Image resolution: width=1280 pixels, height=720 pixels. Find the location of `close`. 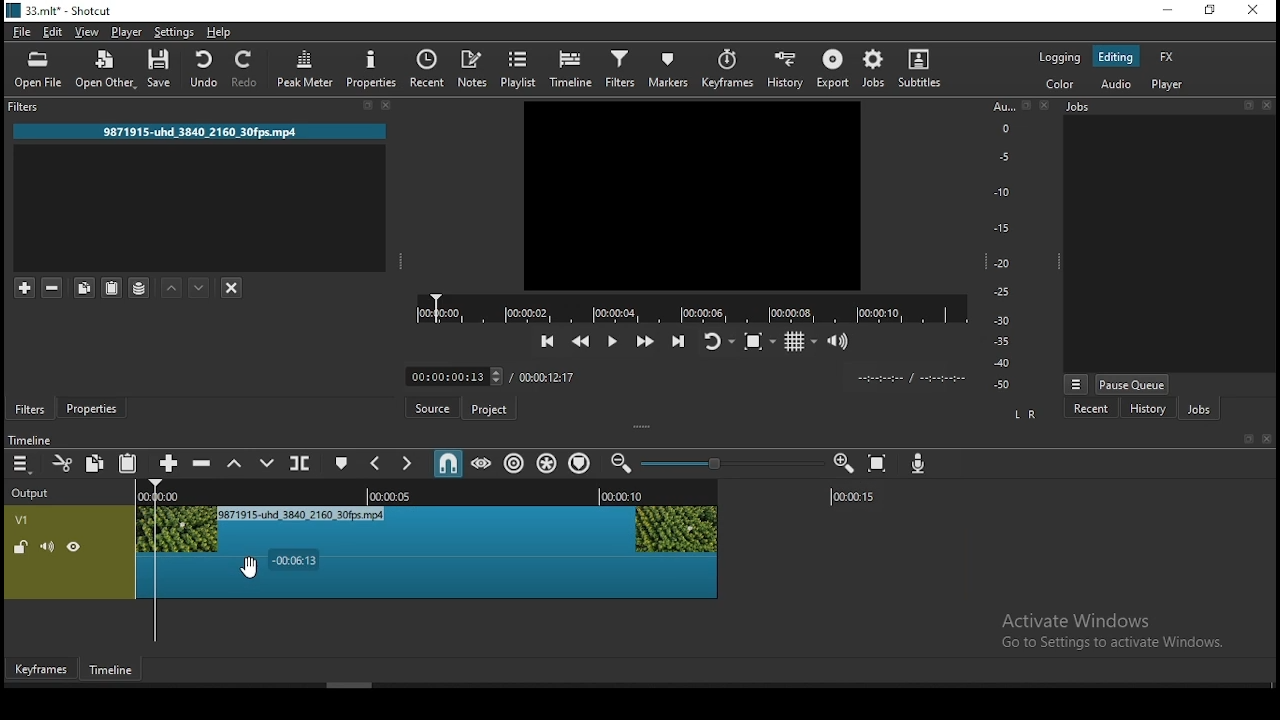

close is located at coordinates (1044, 107).